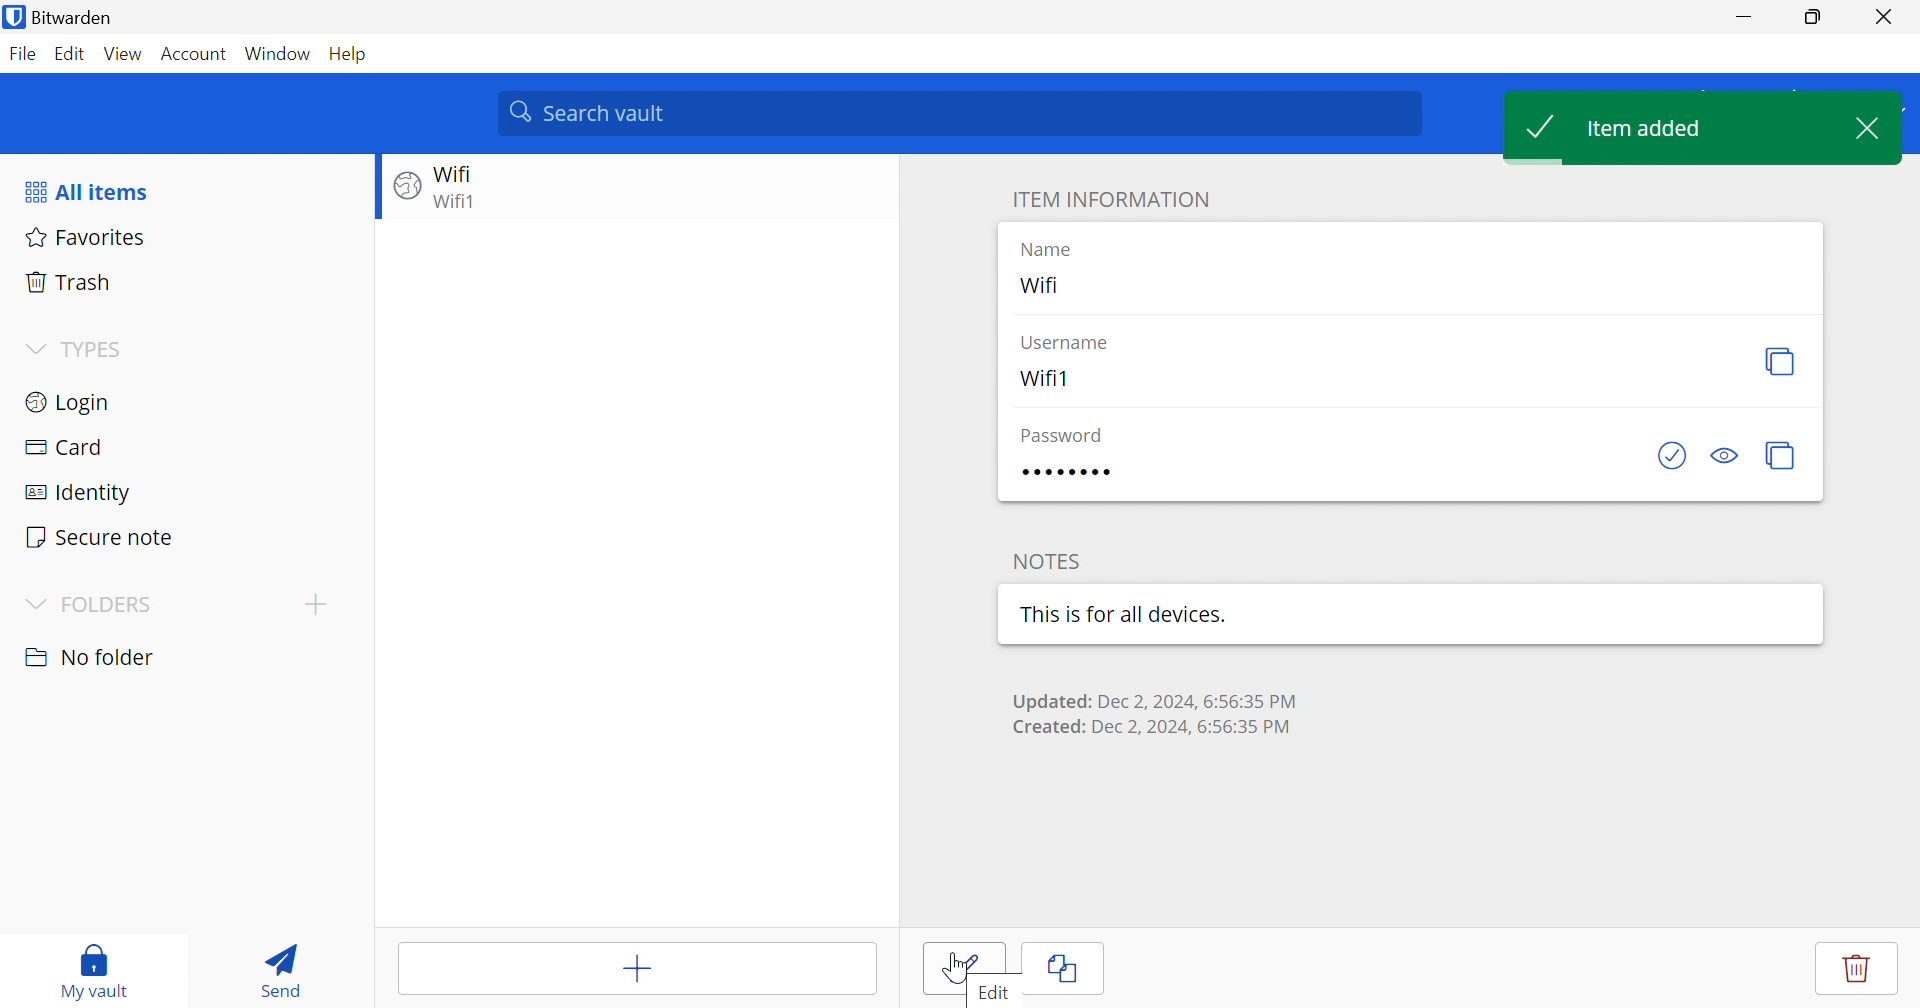  I want to click on FOLDERS, so click(110, 605).